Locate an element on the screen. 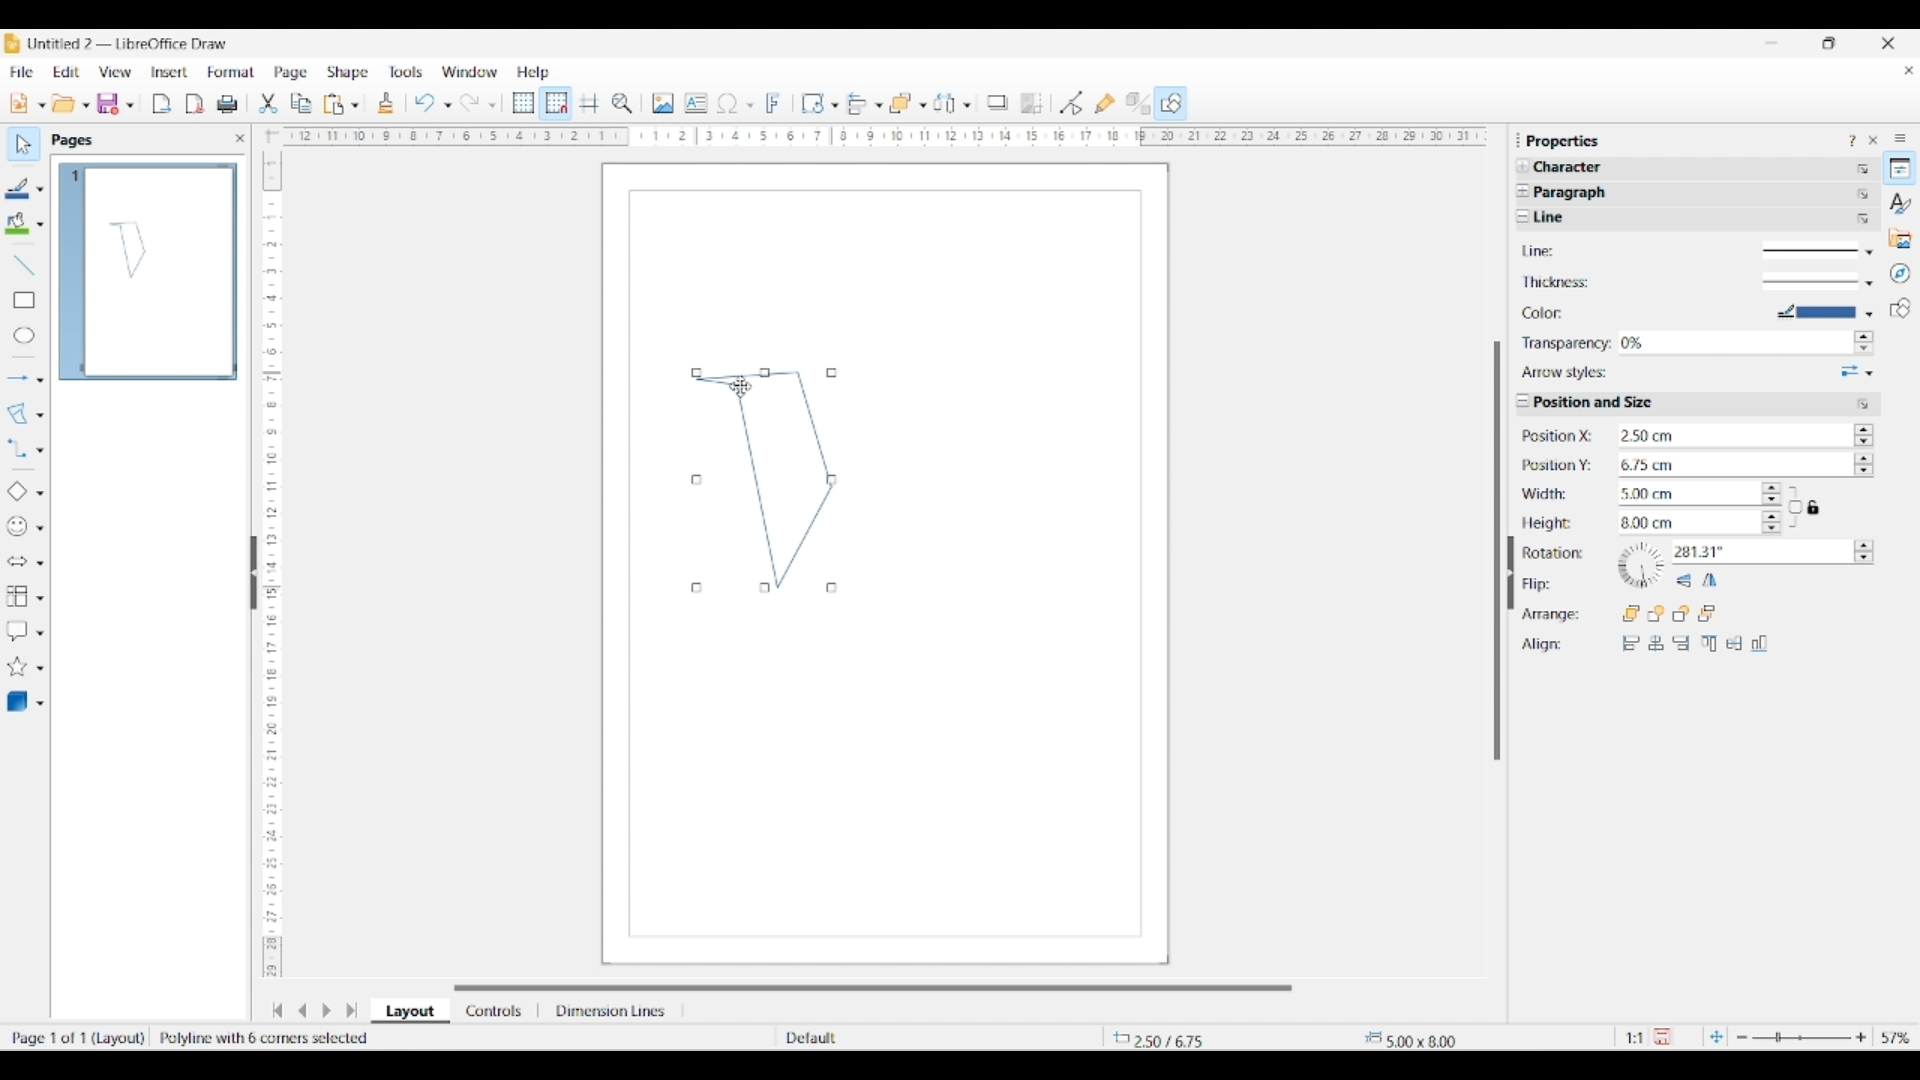  Use dial to change rotation is located at coordinates (1641, 565).